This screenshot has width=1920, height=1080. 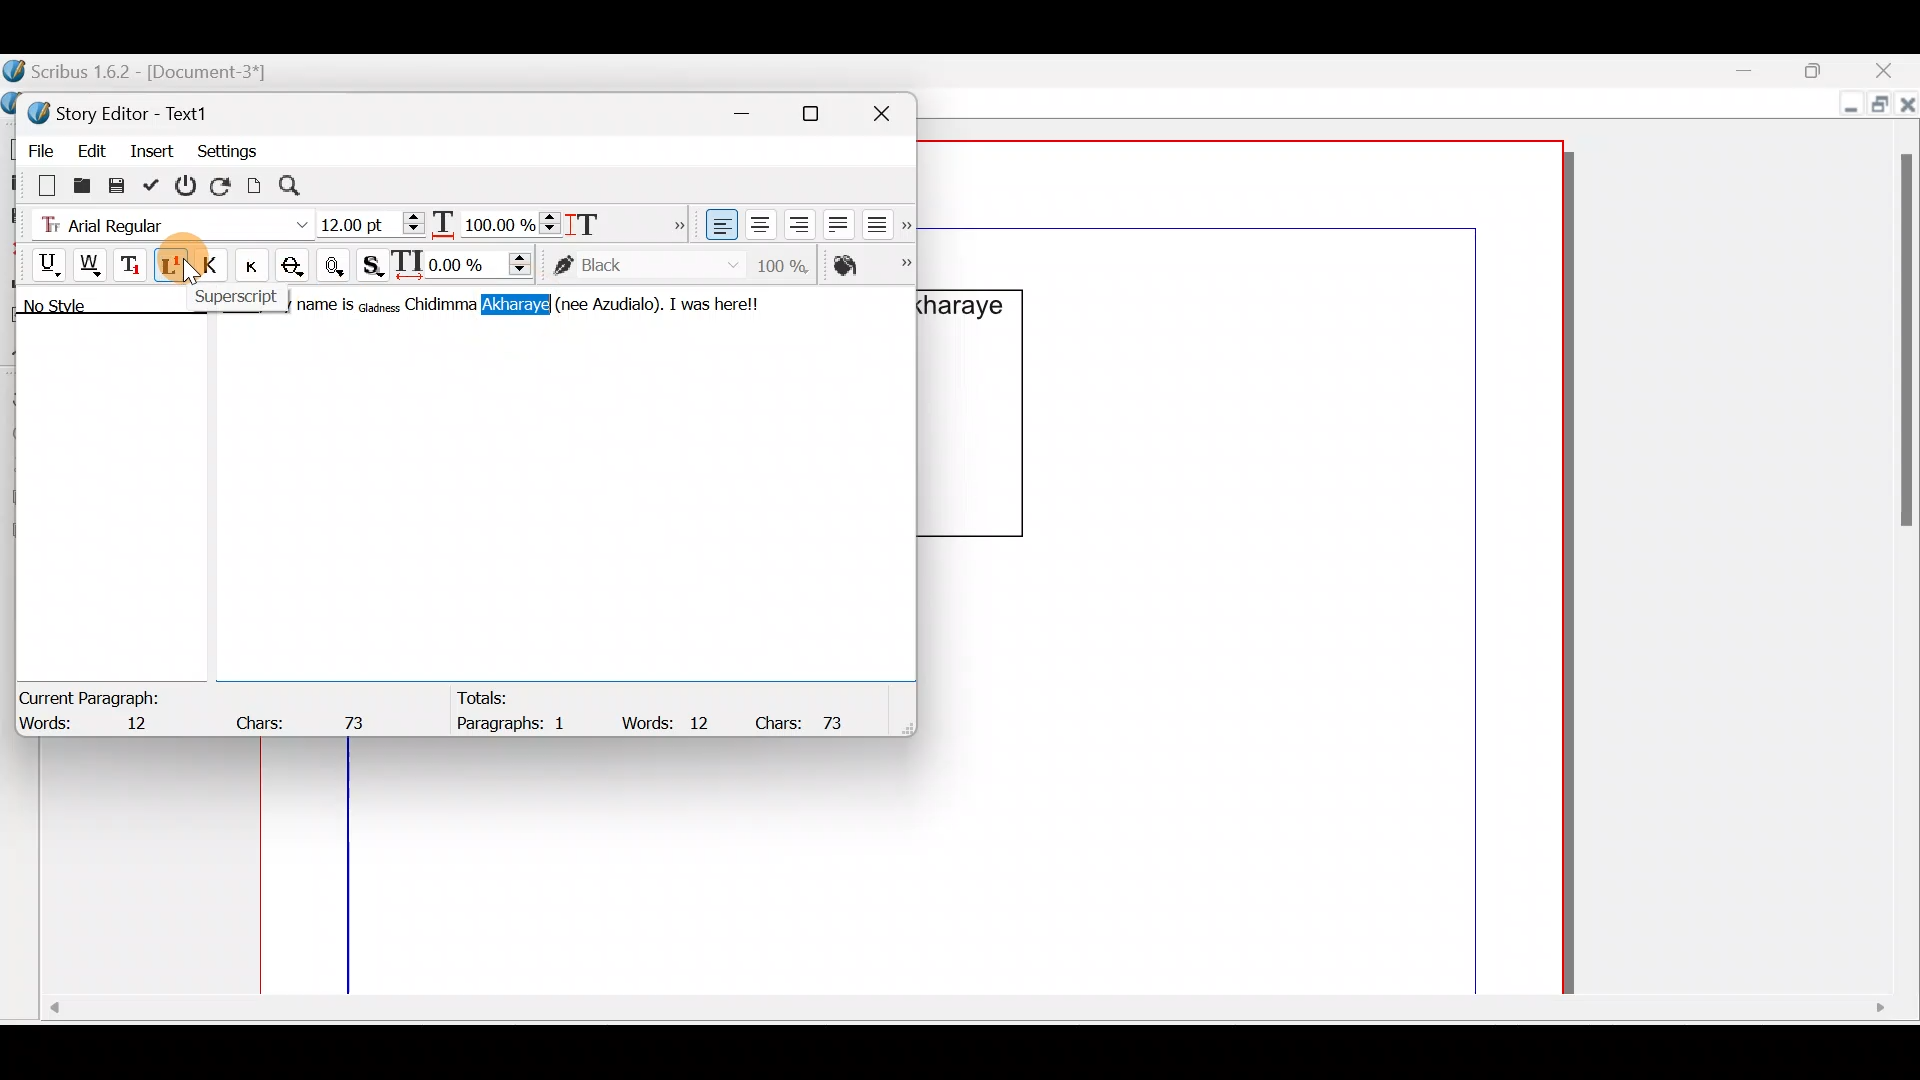 I want to click on Story Editor - Text1, so click(x=125, y=111).